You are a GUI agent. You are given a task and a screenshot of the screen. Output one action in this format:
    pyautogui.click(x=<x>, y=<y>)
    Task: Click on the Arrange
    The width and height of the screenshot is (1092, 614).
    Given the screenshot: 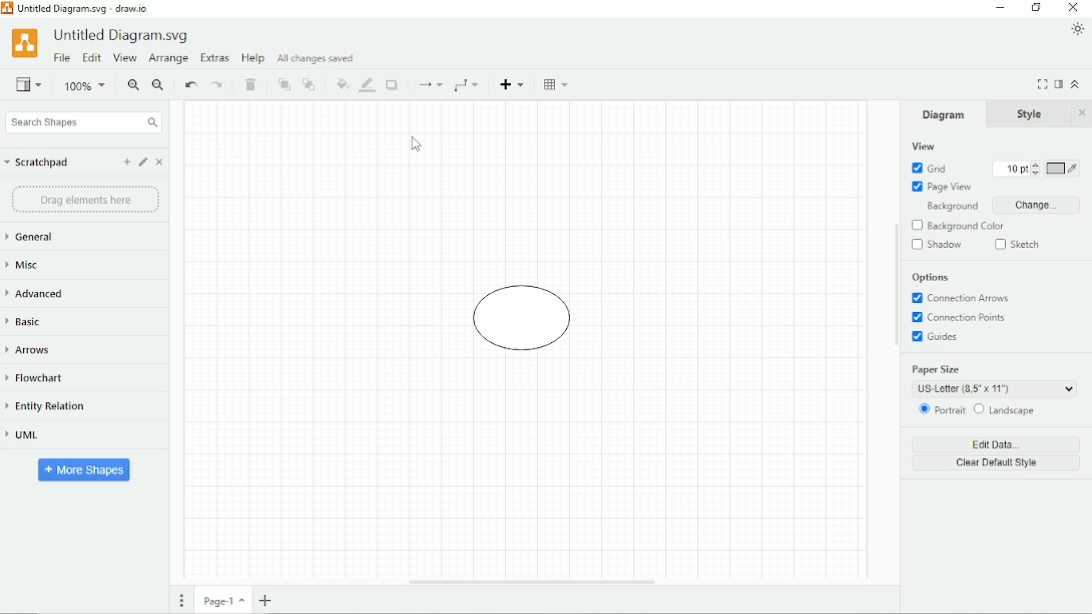 What is the action you would take?
    pyautogui.click(x=168, y=59)
    